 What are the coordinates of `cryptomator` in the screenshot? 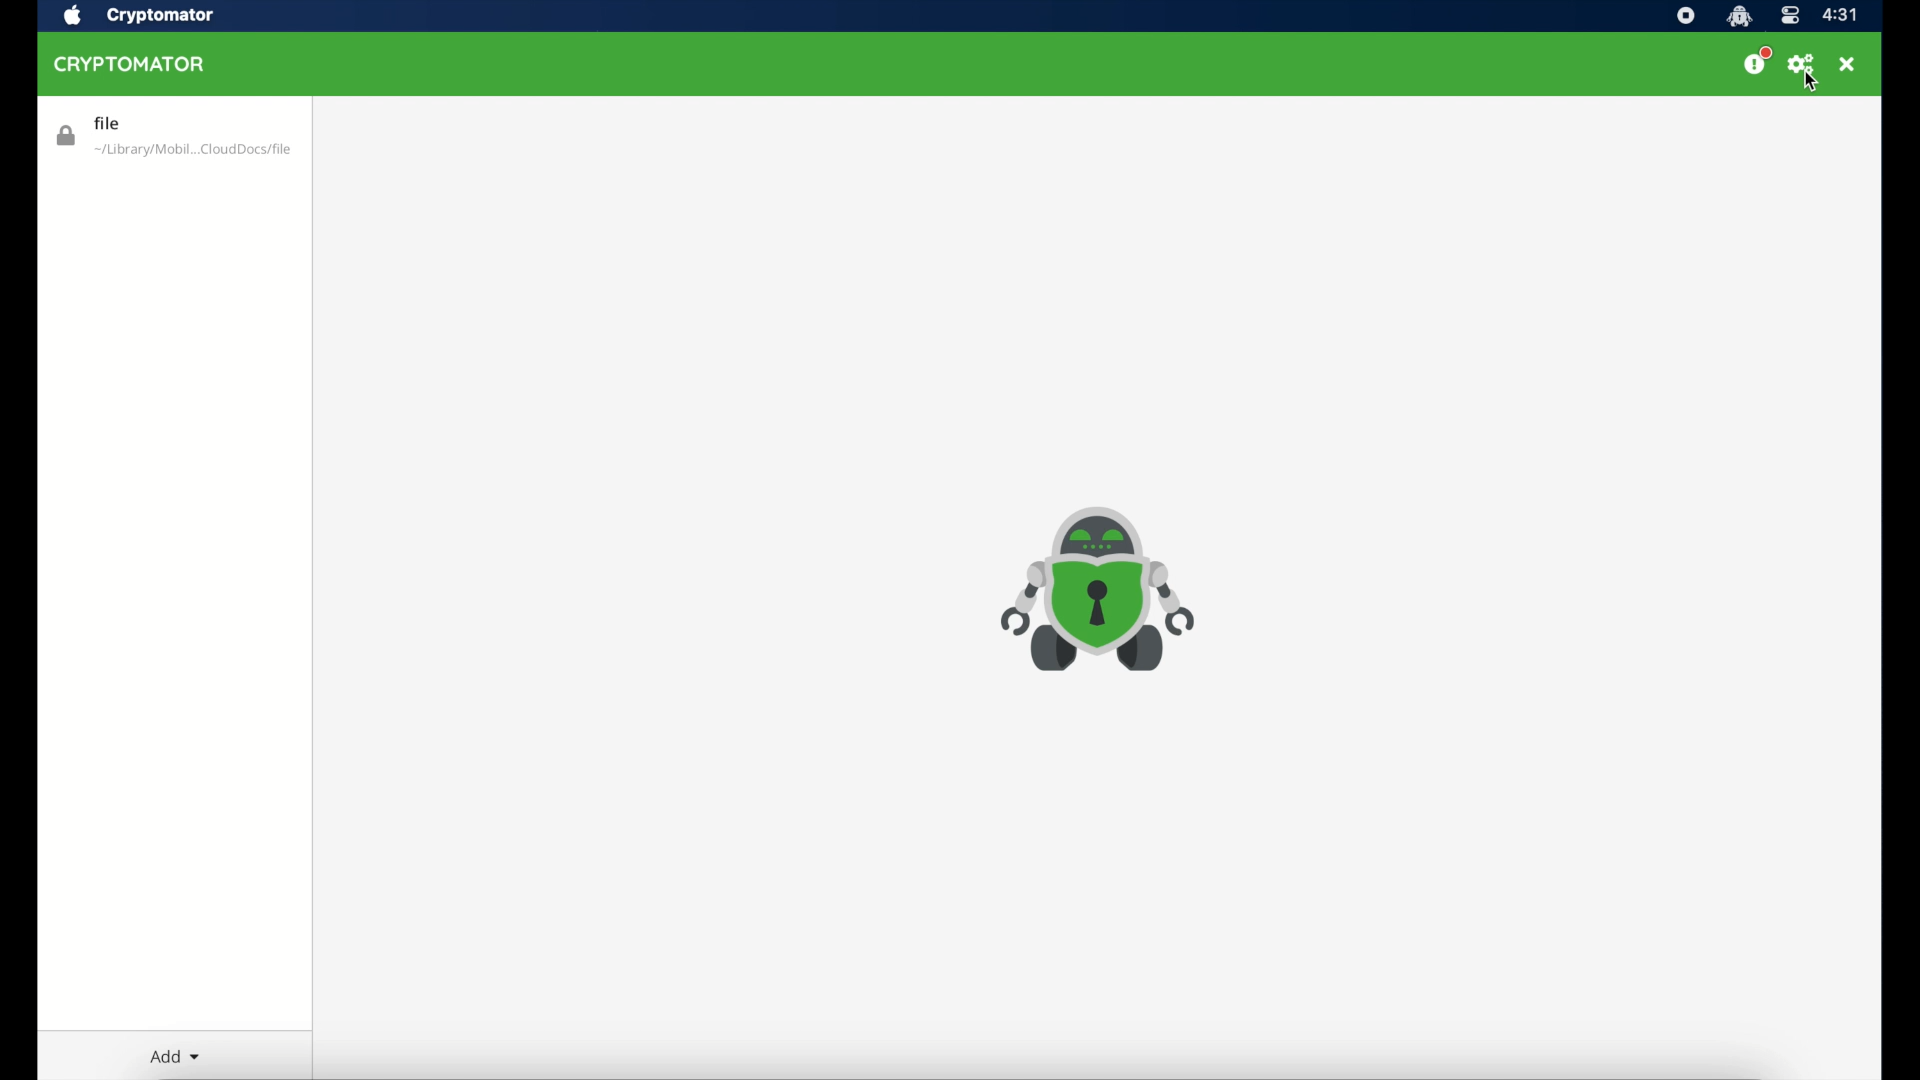 It's located at (163, 16).